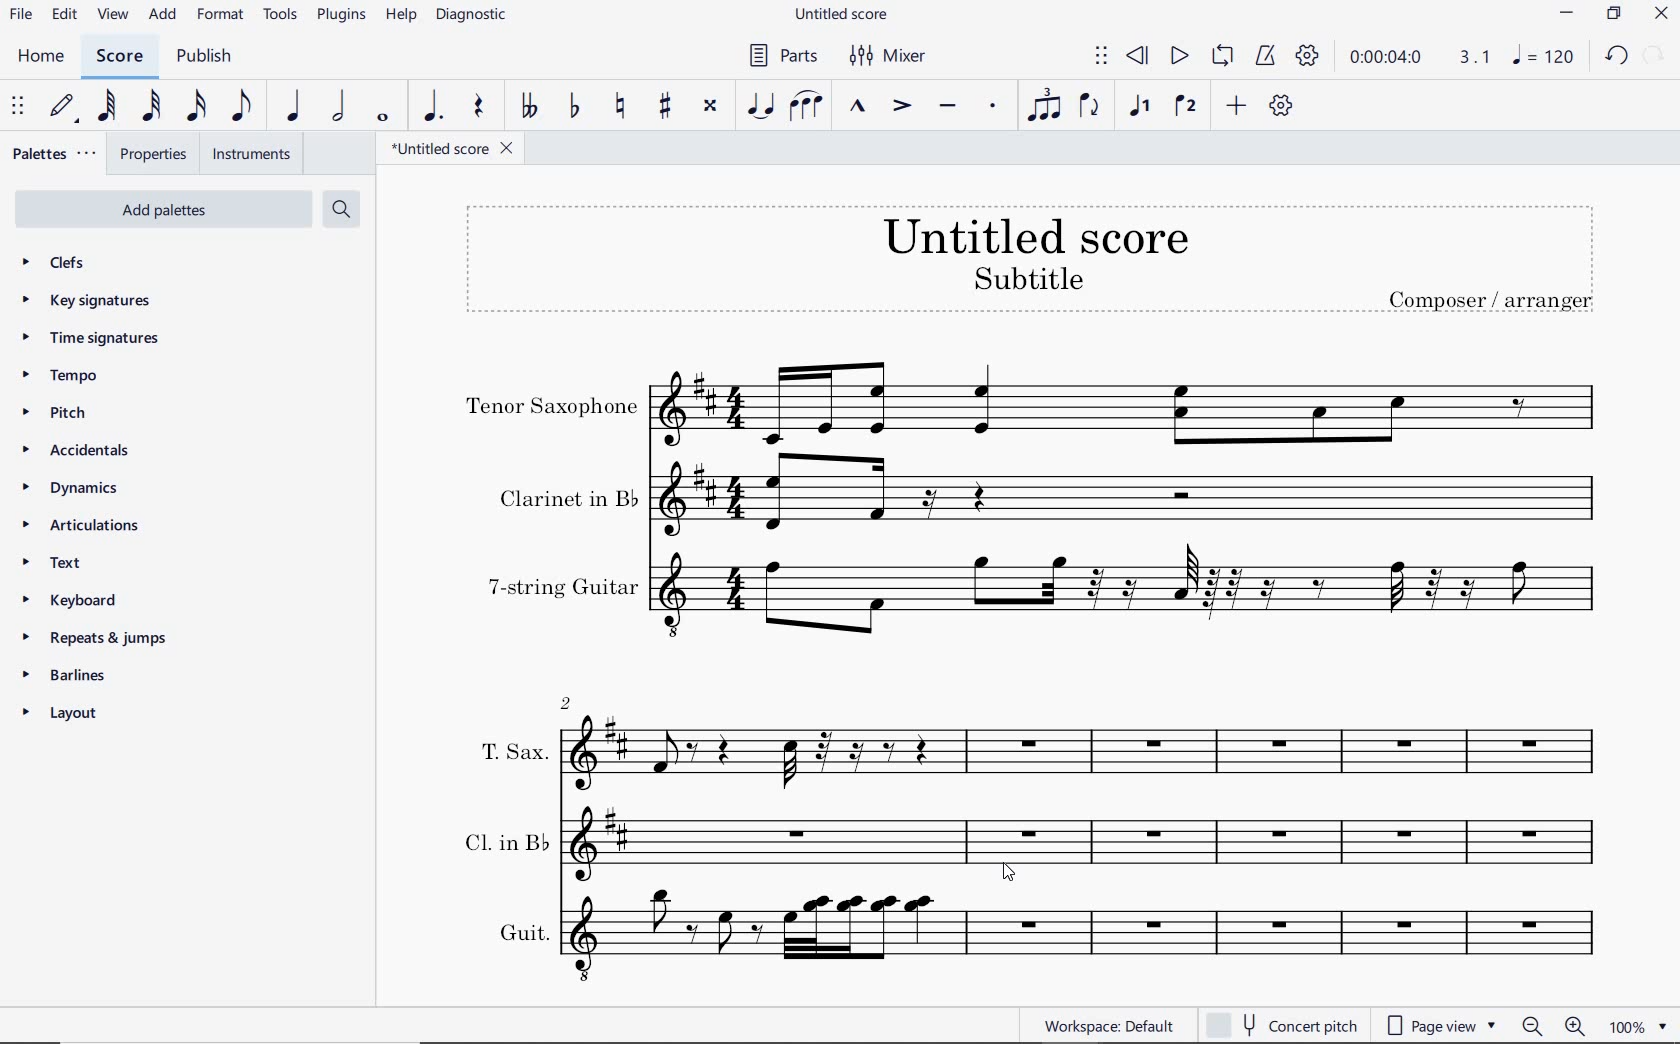 The width and height of the screenshot is (1680, 1044). What do you see at coordinates (160, 209) in the screenshot?
I see `add palettes` at bounding box center [160, 209].